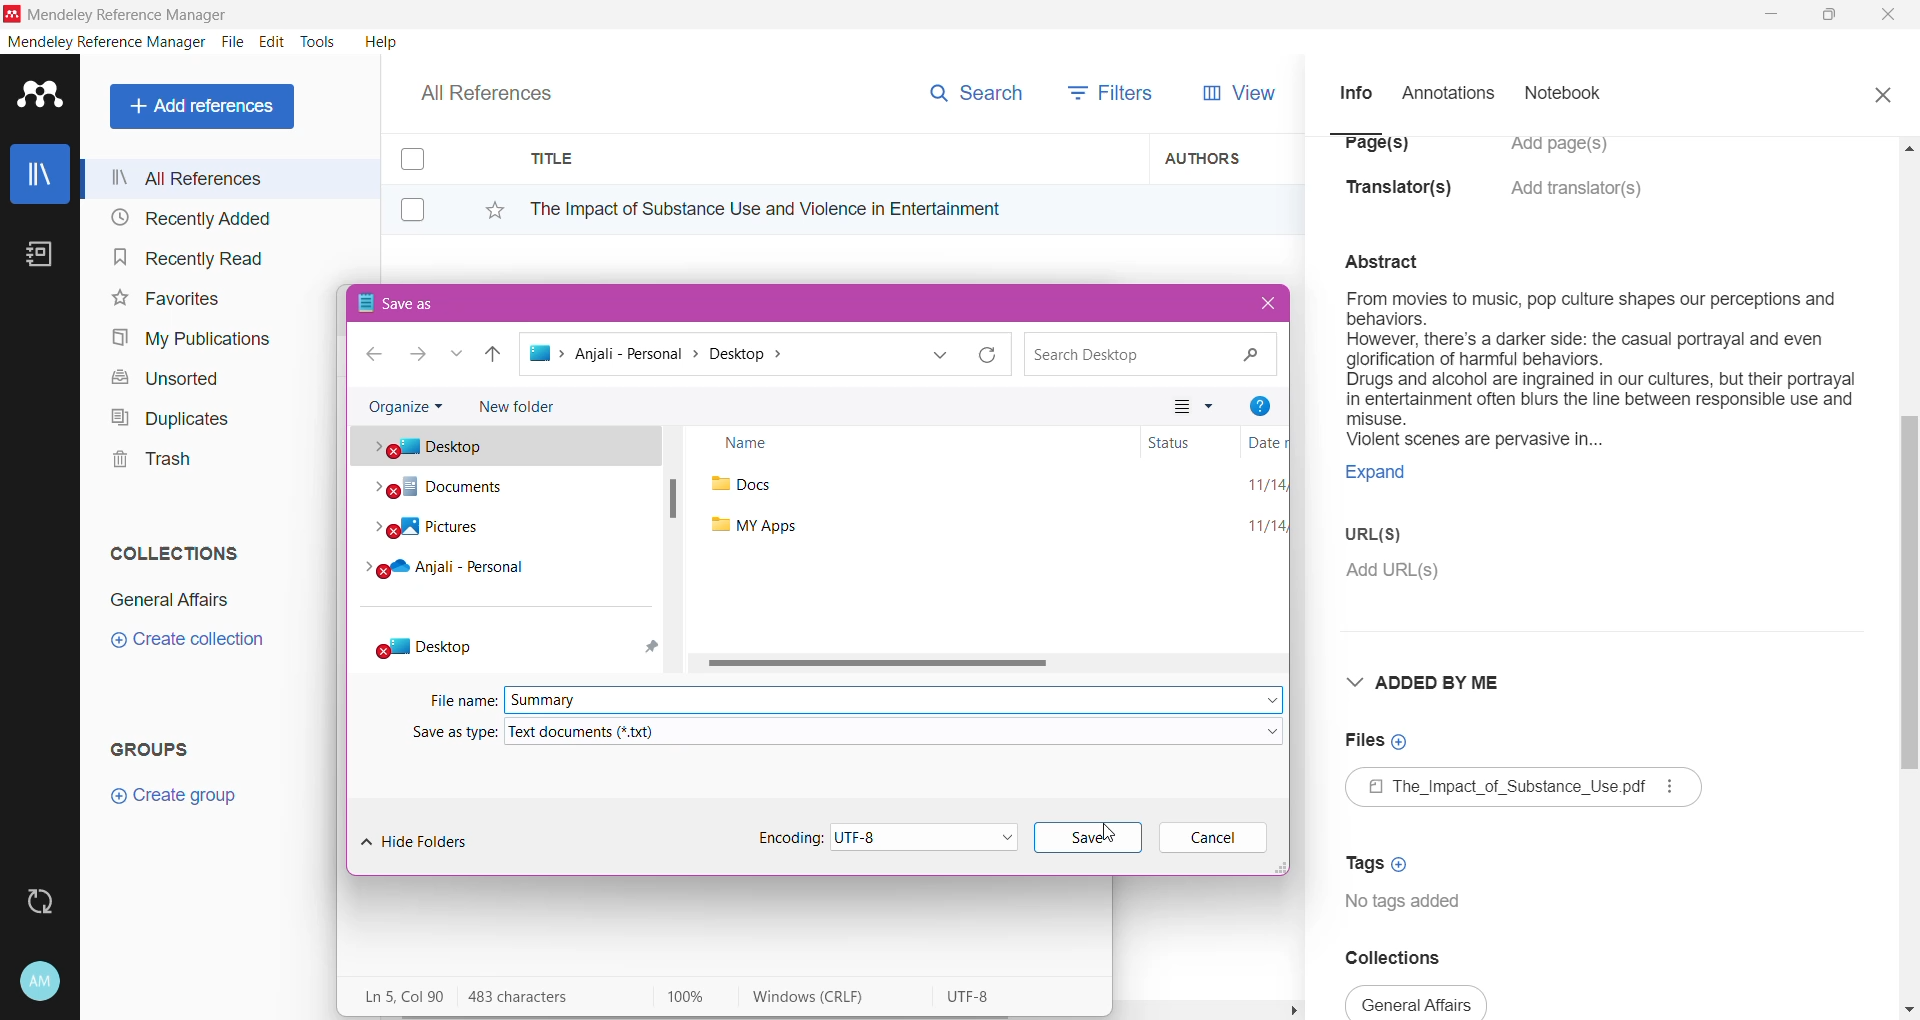 The image size is (1920, 1020). Describe the element at coordinates (1771, 15) in the screenshot. I see `Minimize` at that location.